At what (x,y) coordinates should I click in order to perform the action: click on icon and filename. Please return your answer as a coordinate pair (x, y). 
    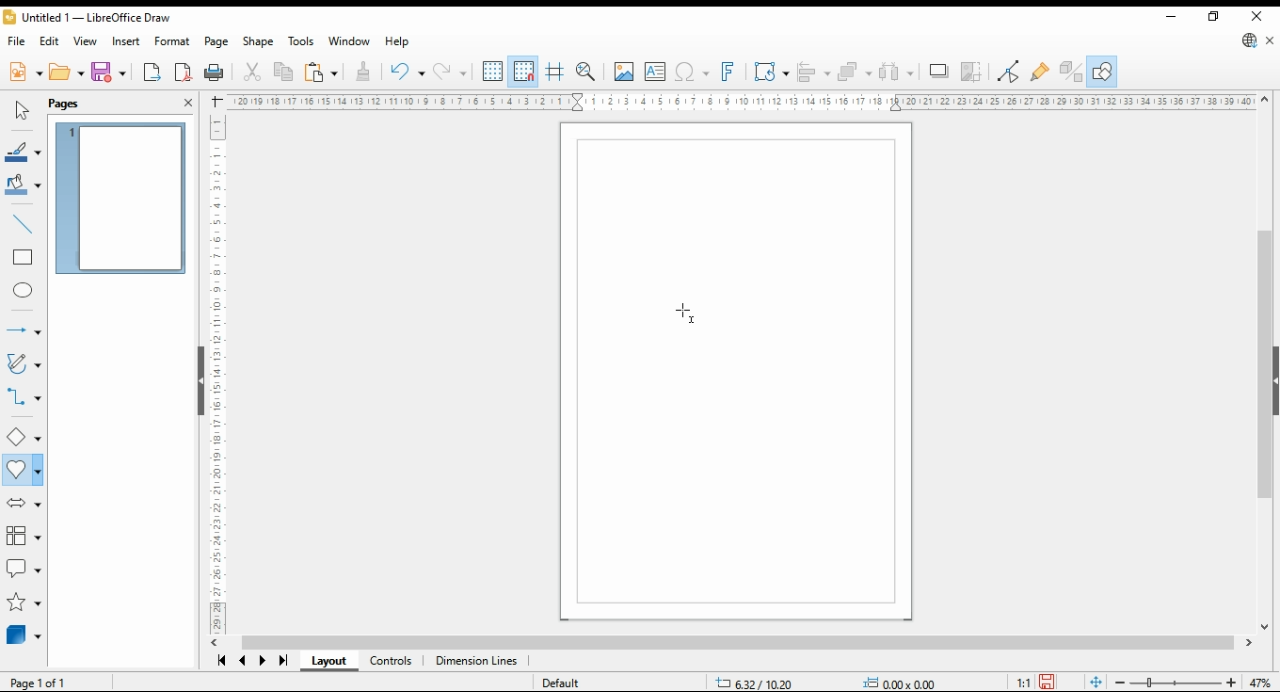
    Looking at the image, I should click on (87, 17).